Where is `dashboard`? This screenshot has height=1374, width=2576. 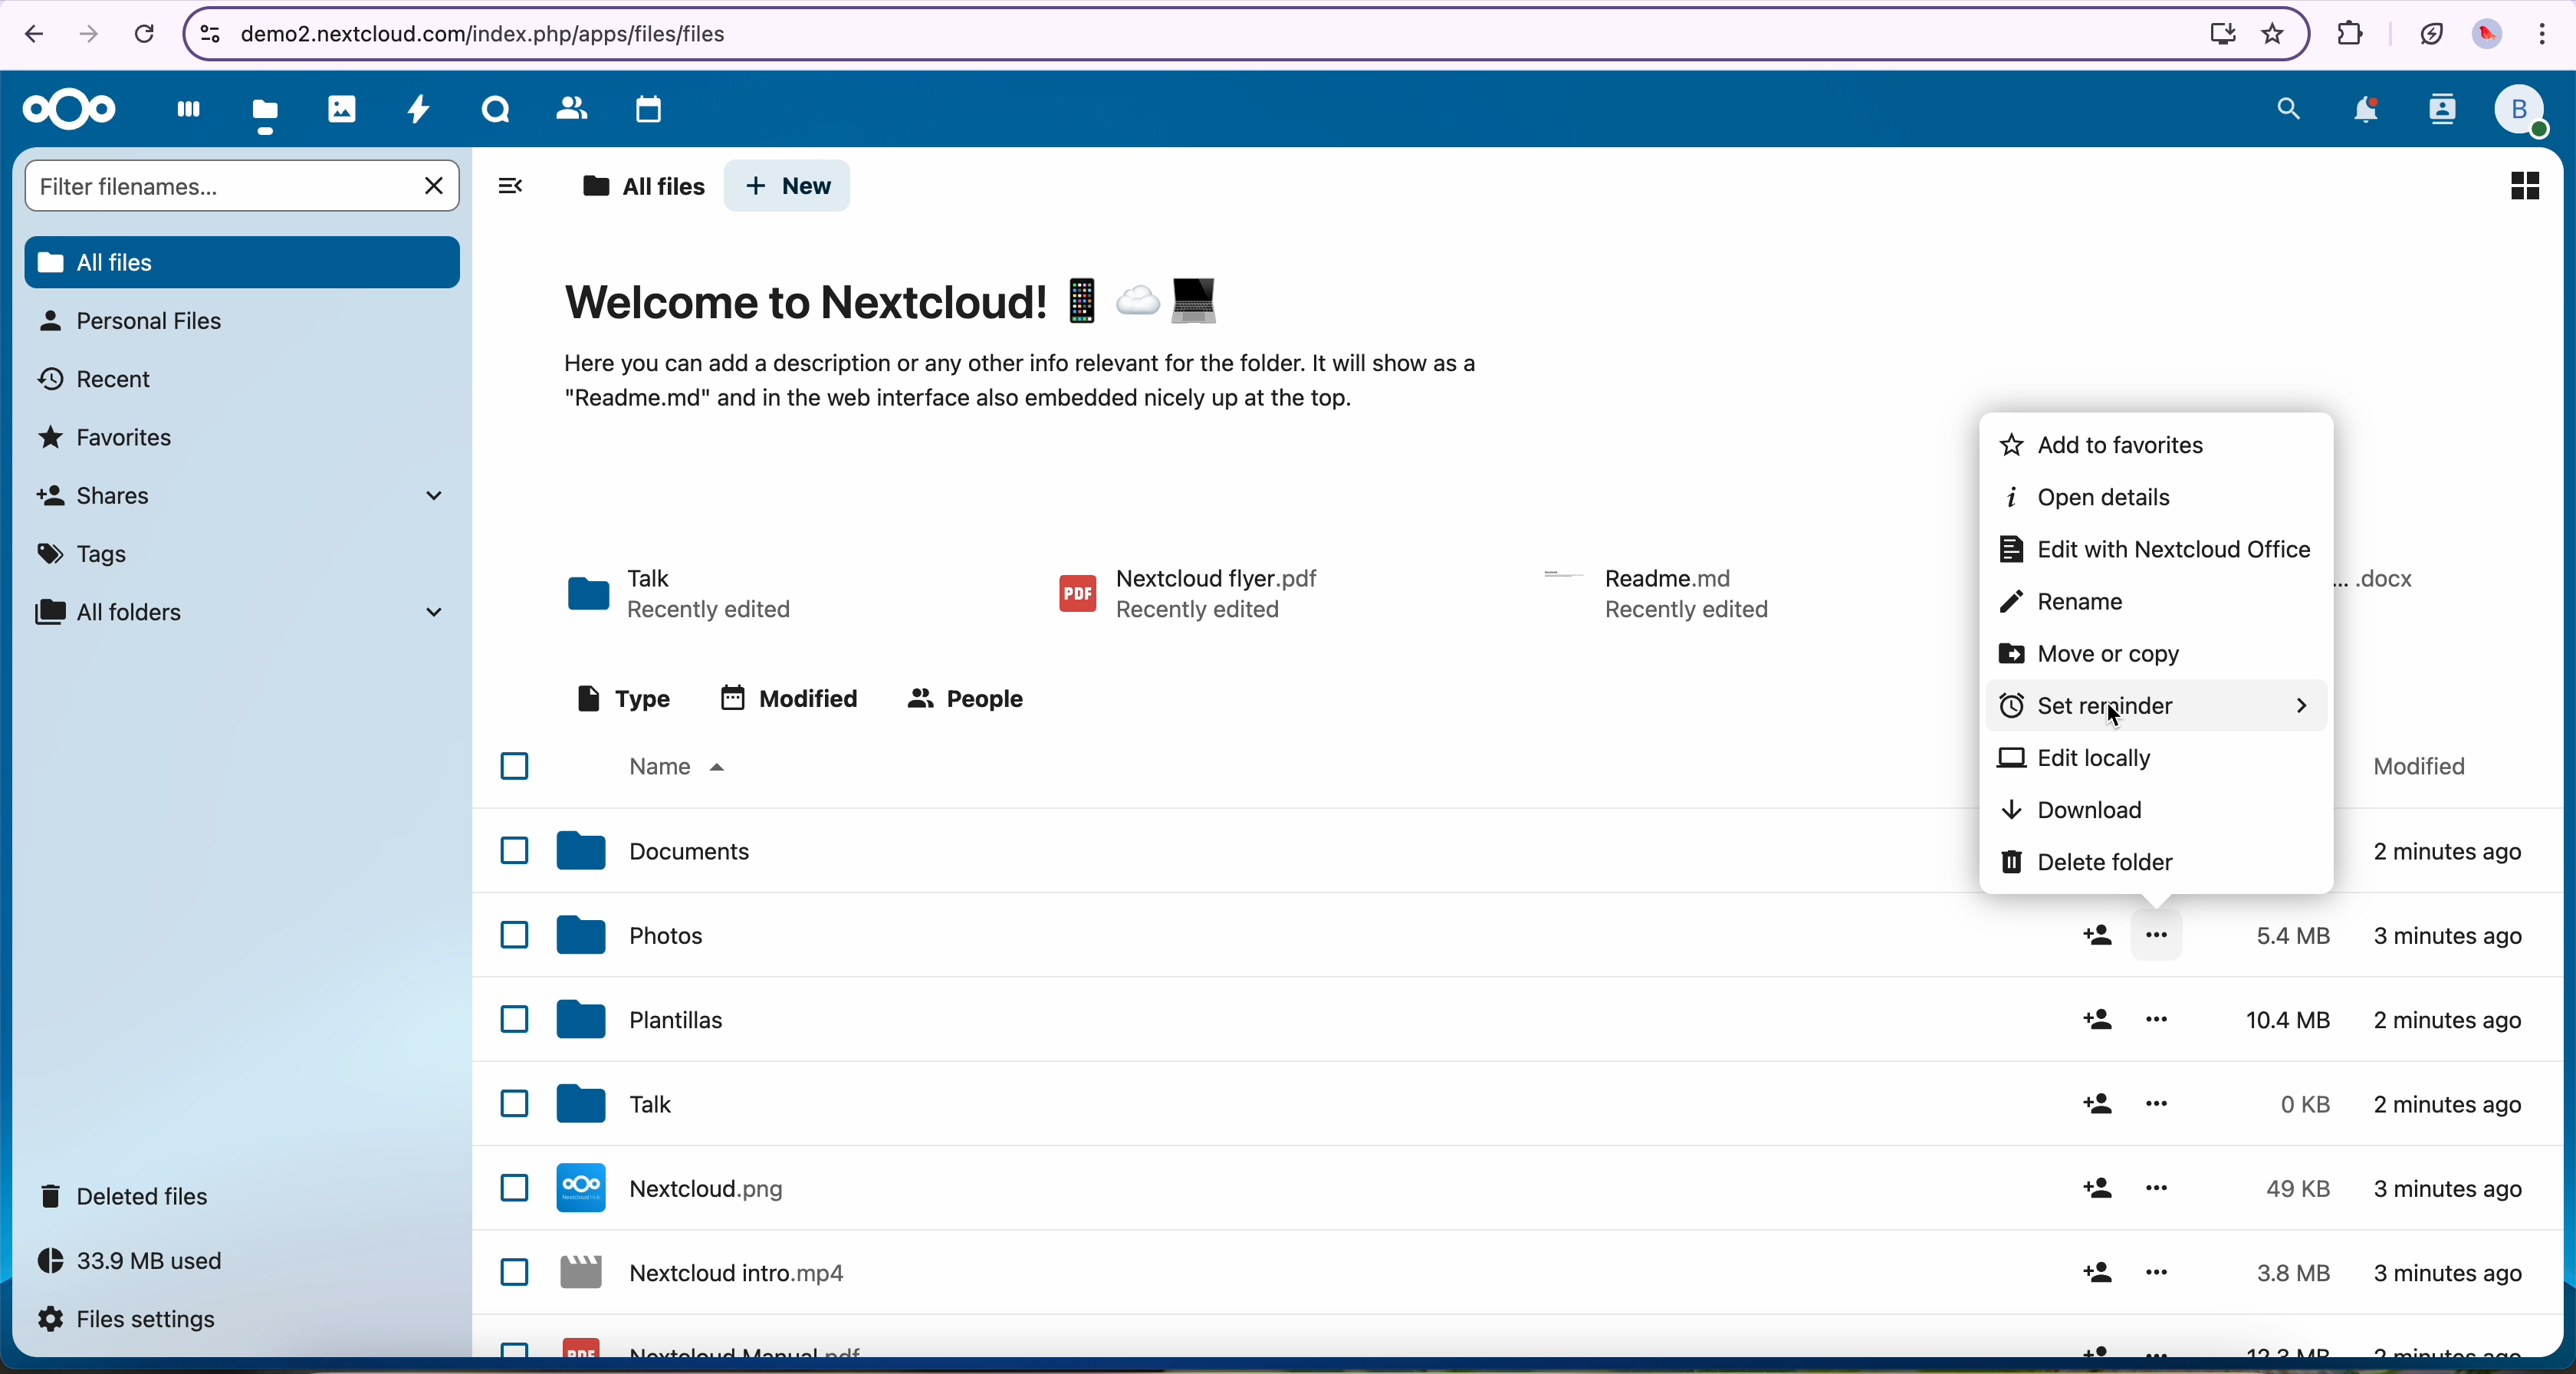
dashboard is located at coordinates (182, 108).